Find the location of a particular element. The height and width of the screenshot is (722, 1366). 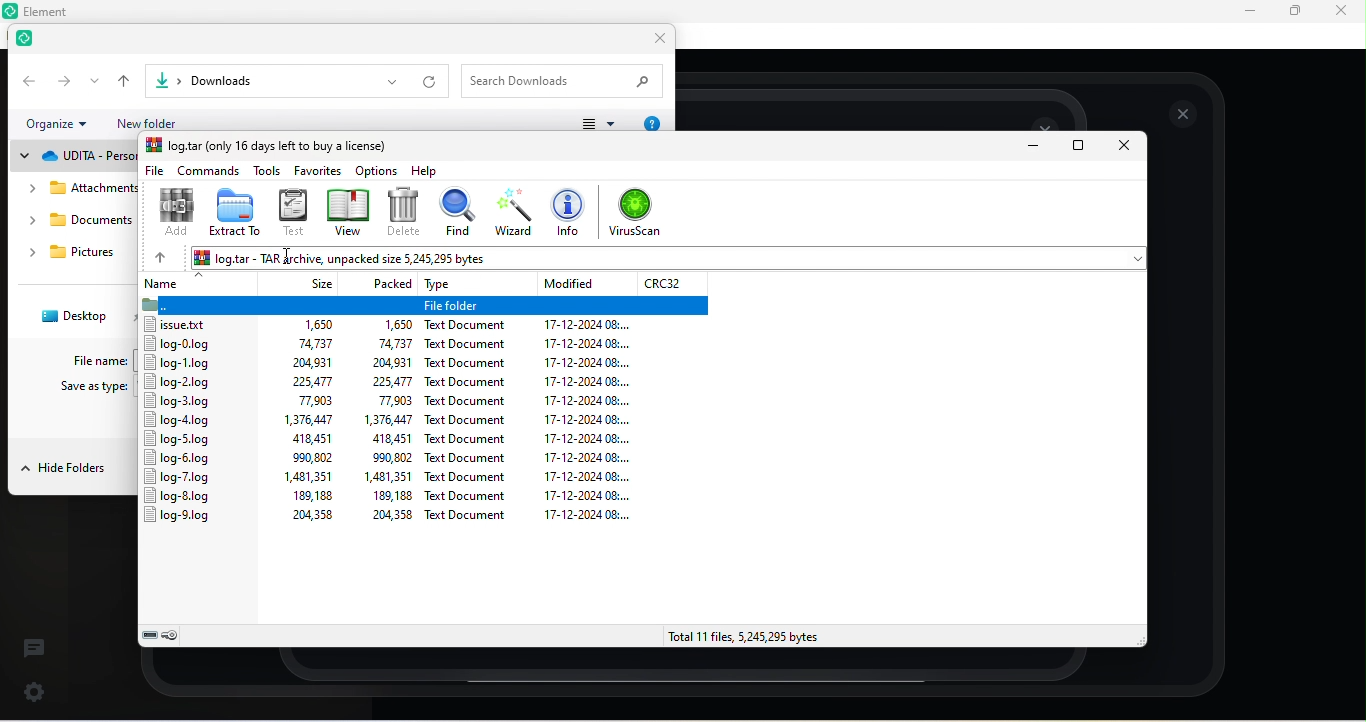

file is located at coordinates (158, 170).